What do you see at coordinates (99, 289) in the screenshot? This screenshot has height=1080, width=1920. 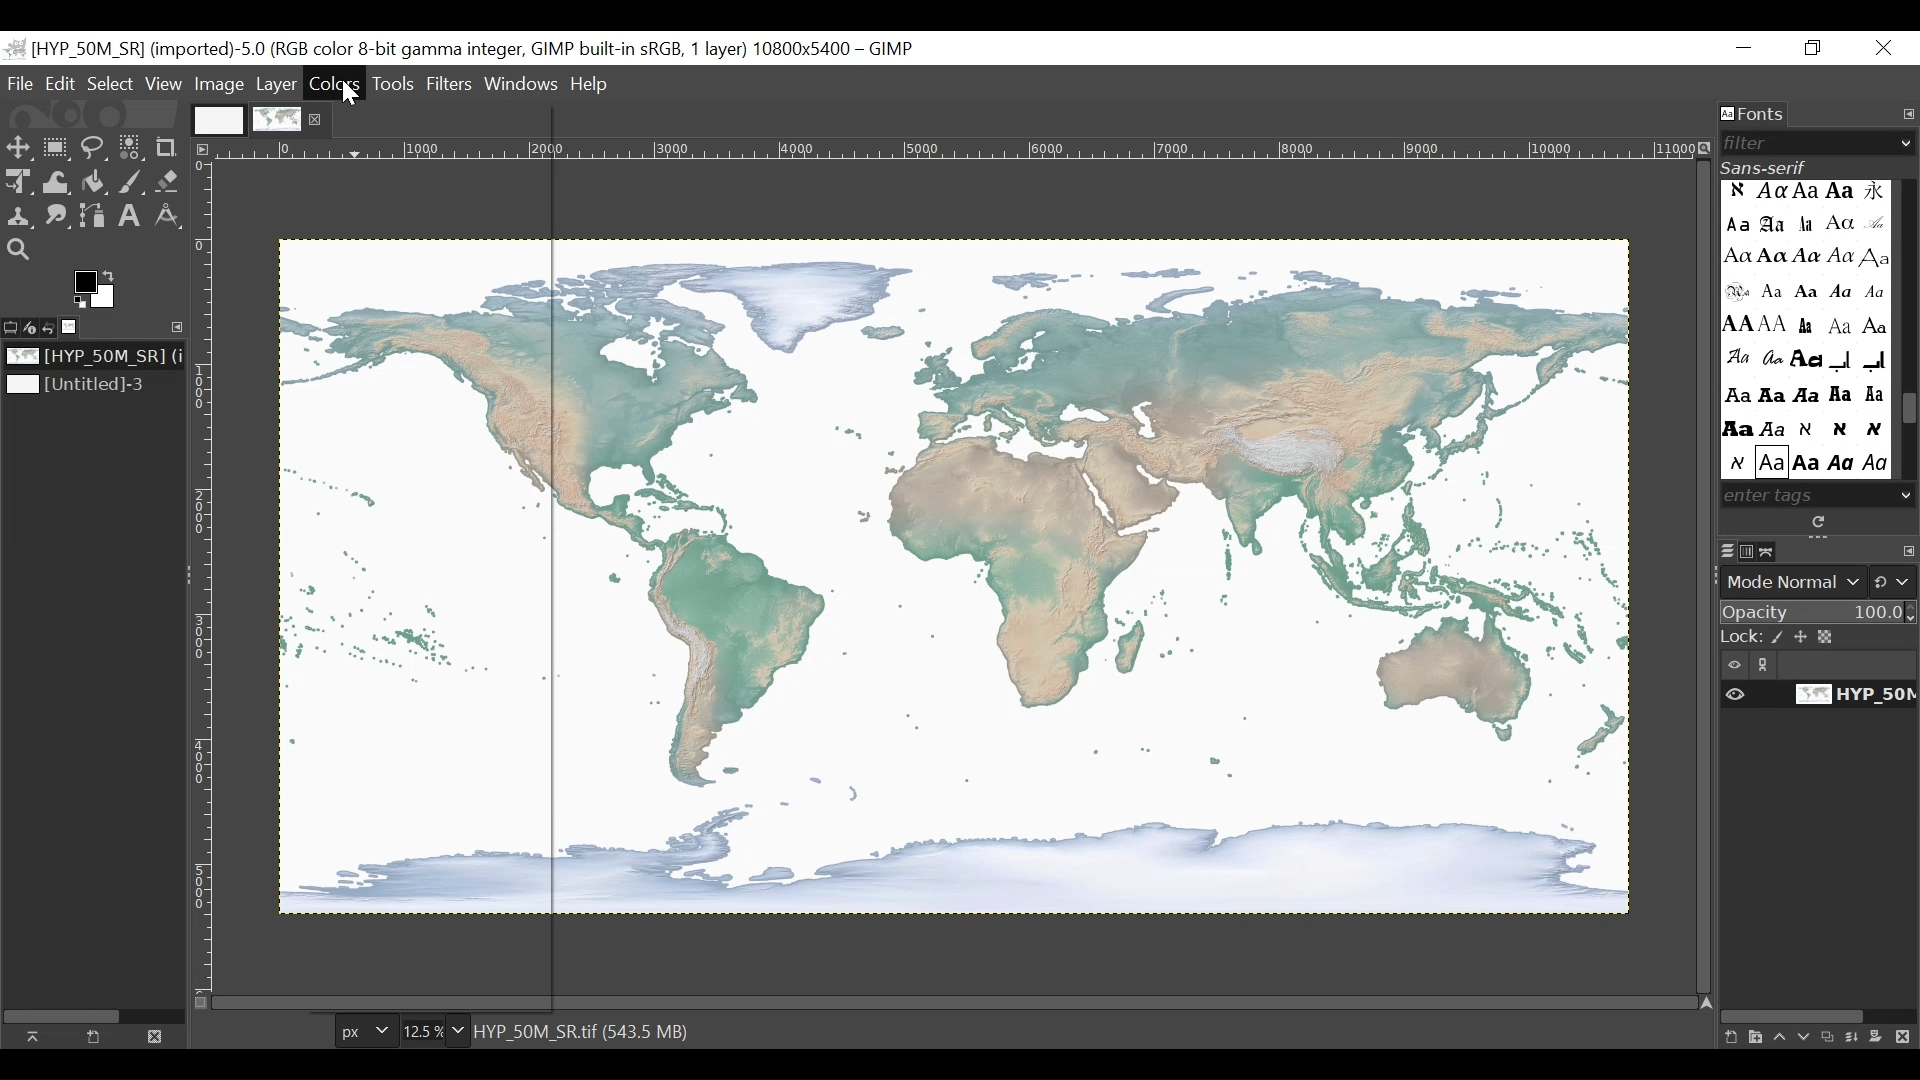 I see `Active foreground/background` at bounding box center [99, 289].